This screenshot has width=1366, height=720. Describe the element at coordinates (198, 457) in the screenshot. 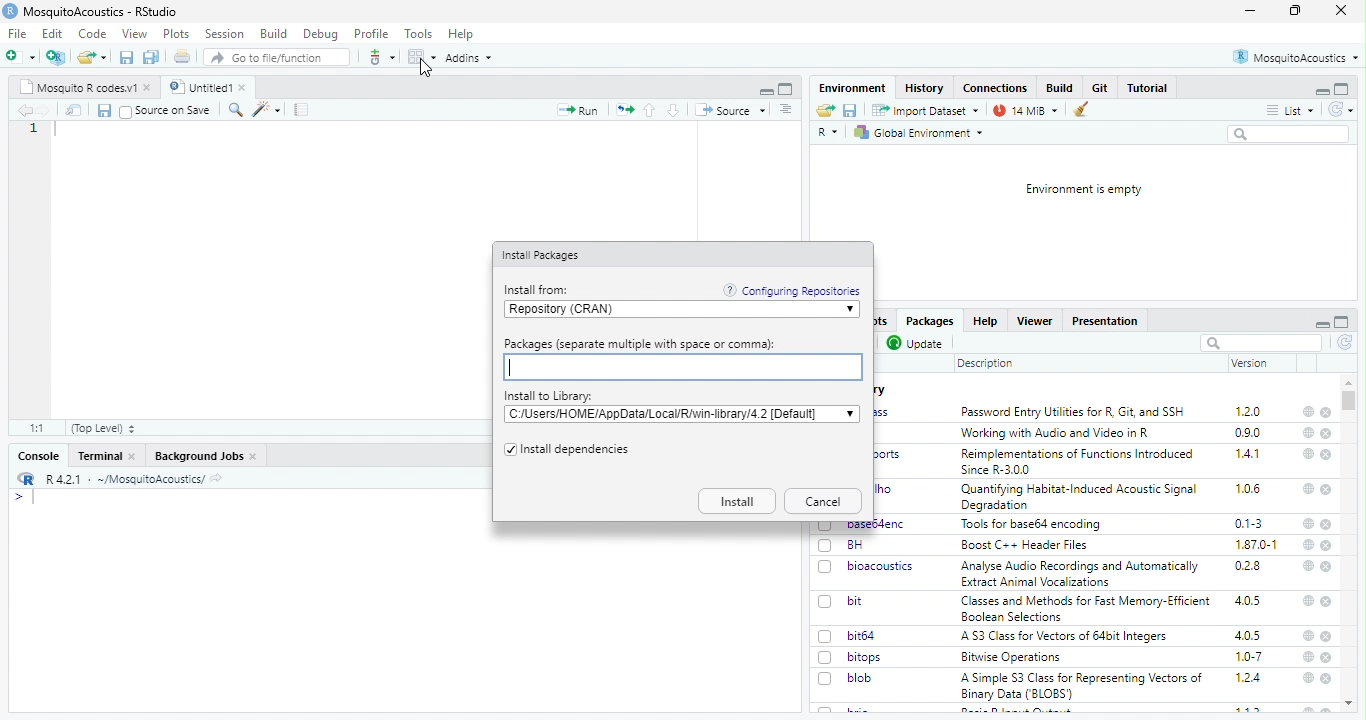

I see `Background Jobs` at that location.